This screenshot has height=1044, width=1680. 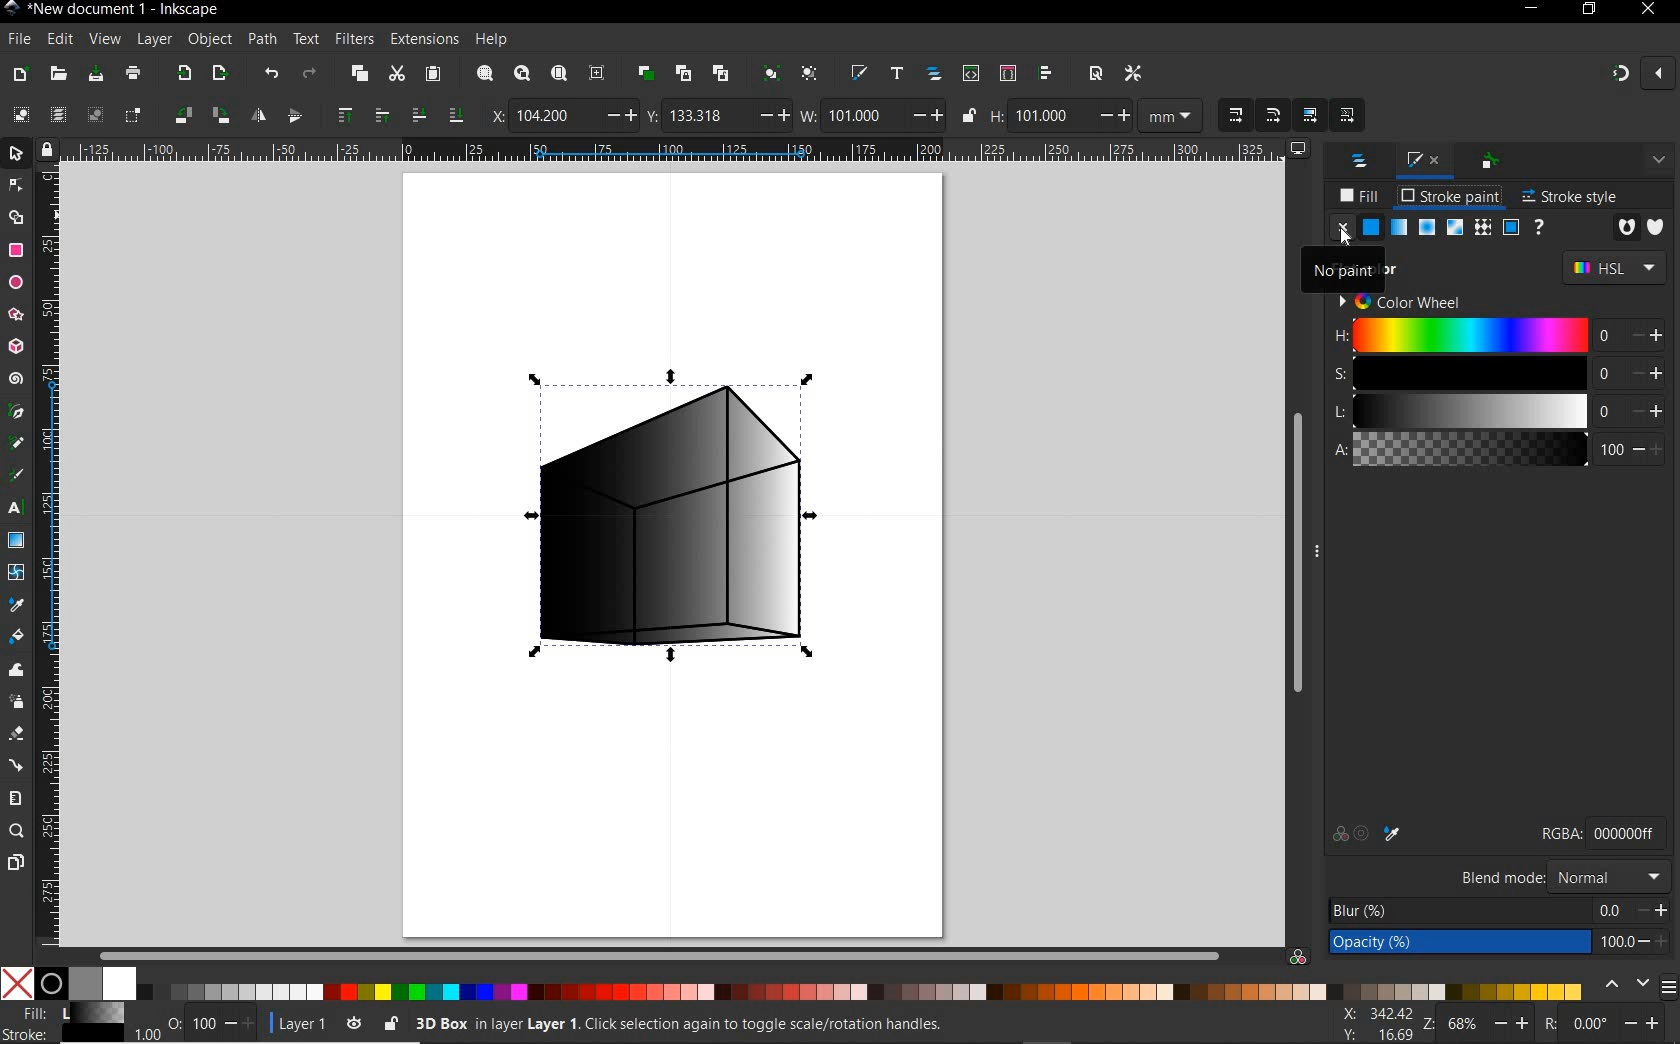 I want to click on increase/decrease, so click(x=1648, y=410).